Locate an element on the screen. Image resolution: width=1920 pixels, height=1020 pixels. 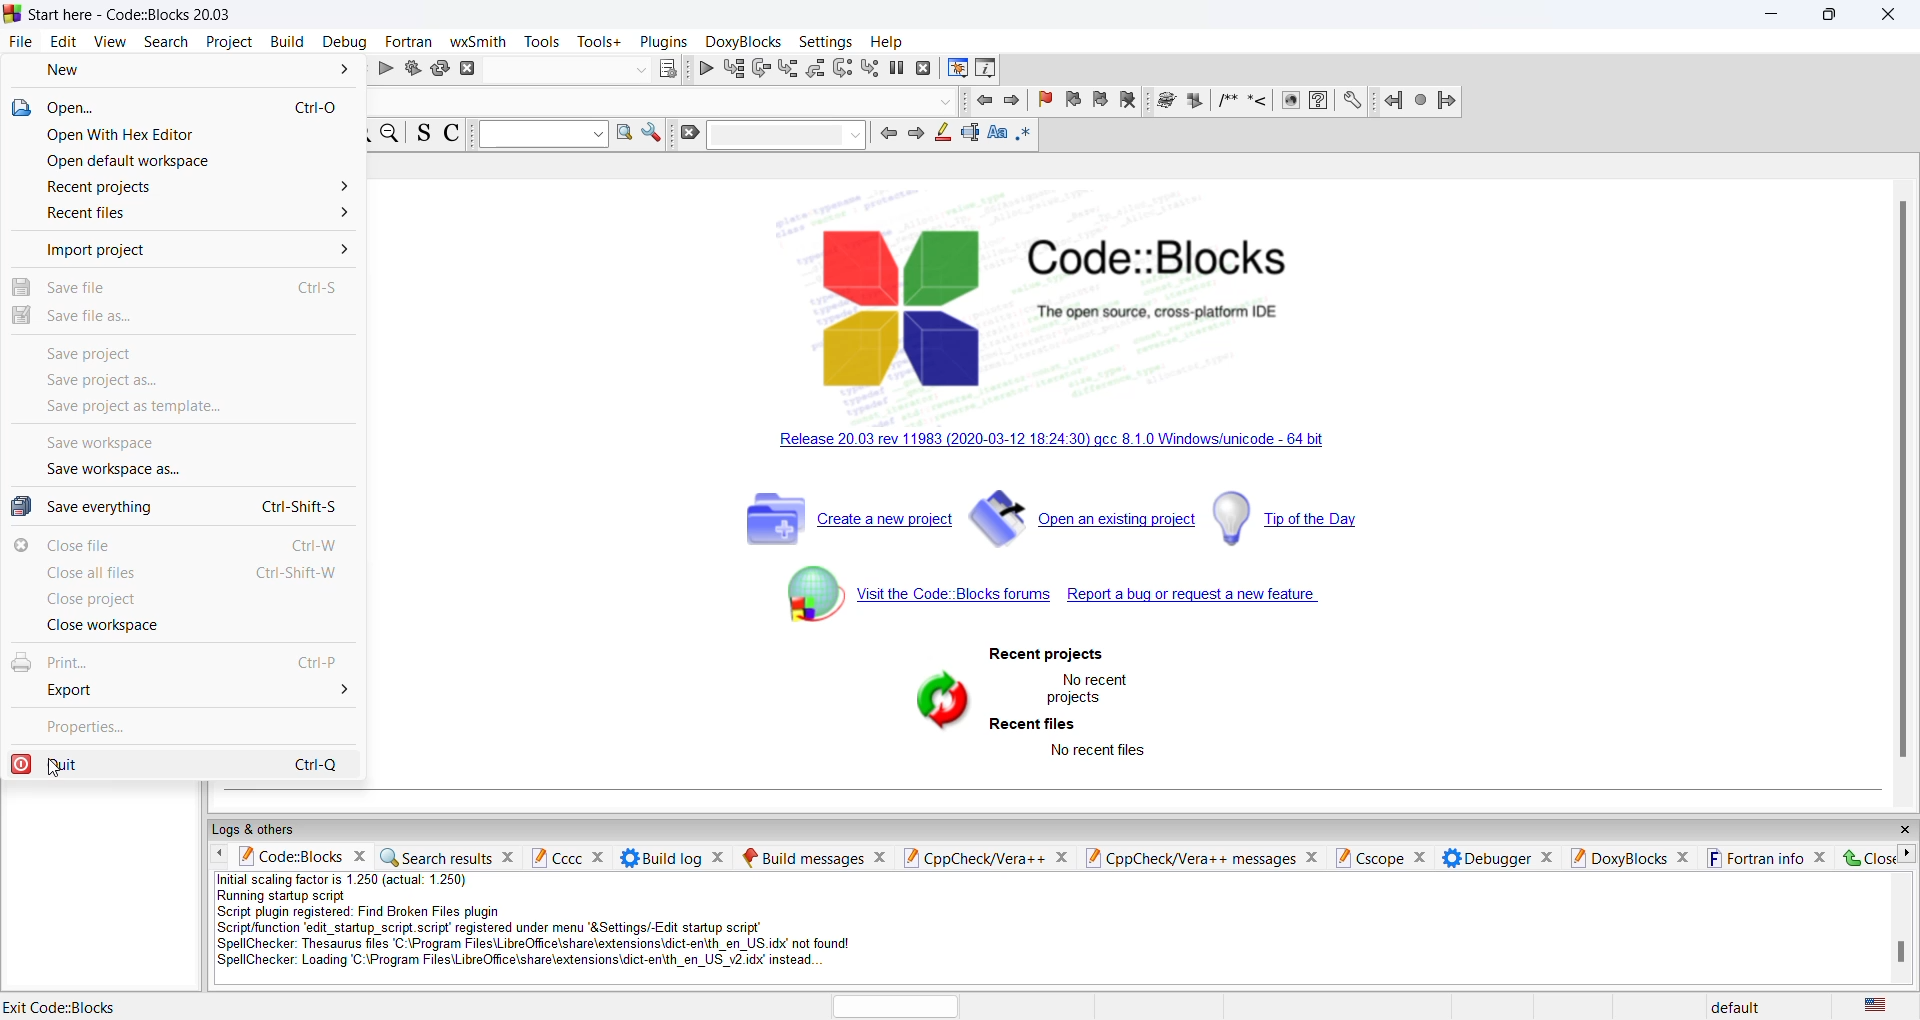
wxsmith is located at coordinates (477, 39).